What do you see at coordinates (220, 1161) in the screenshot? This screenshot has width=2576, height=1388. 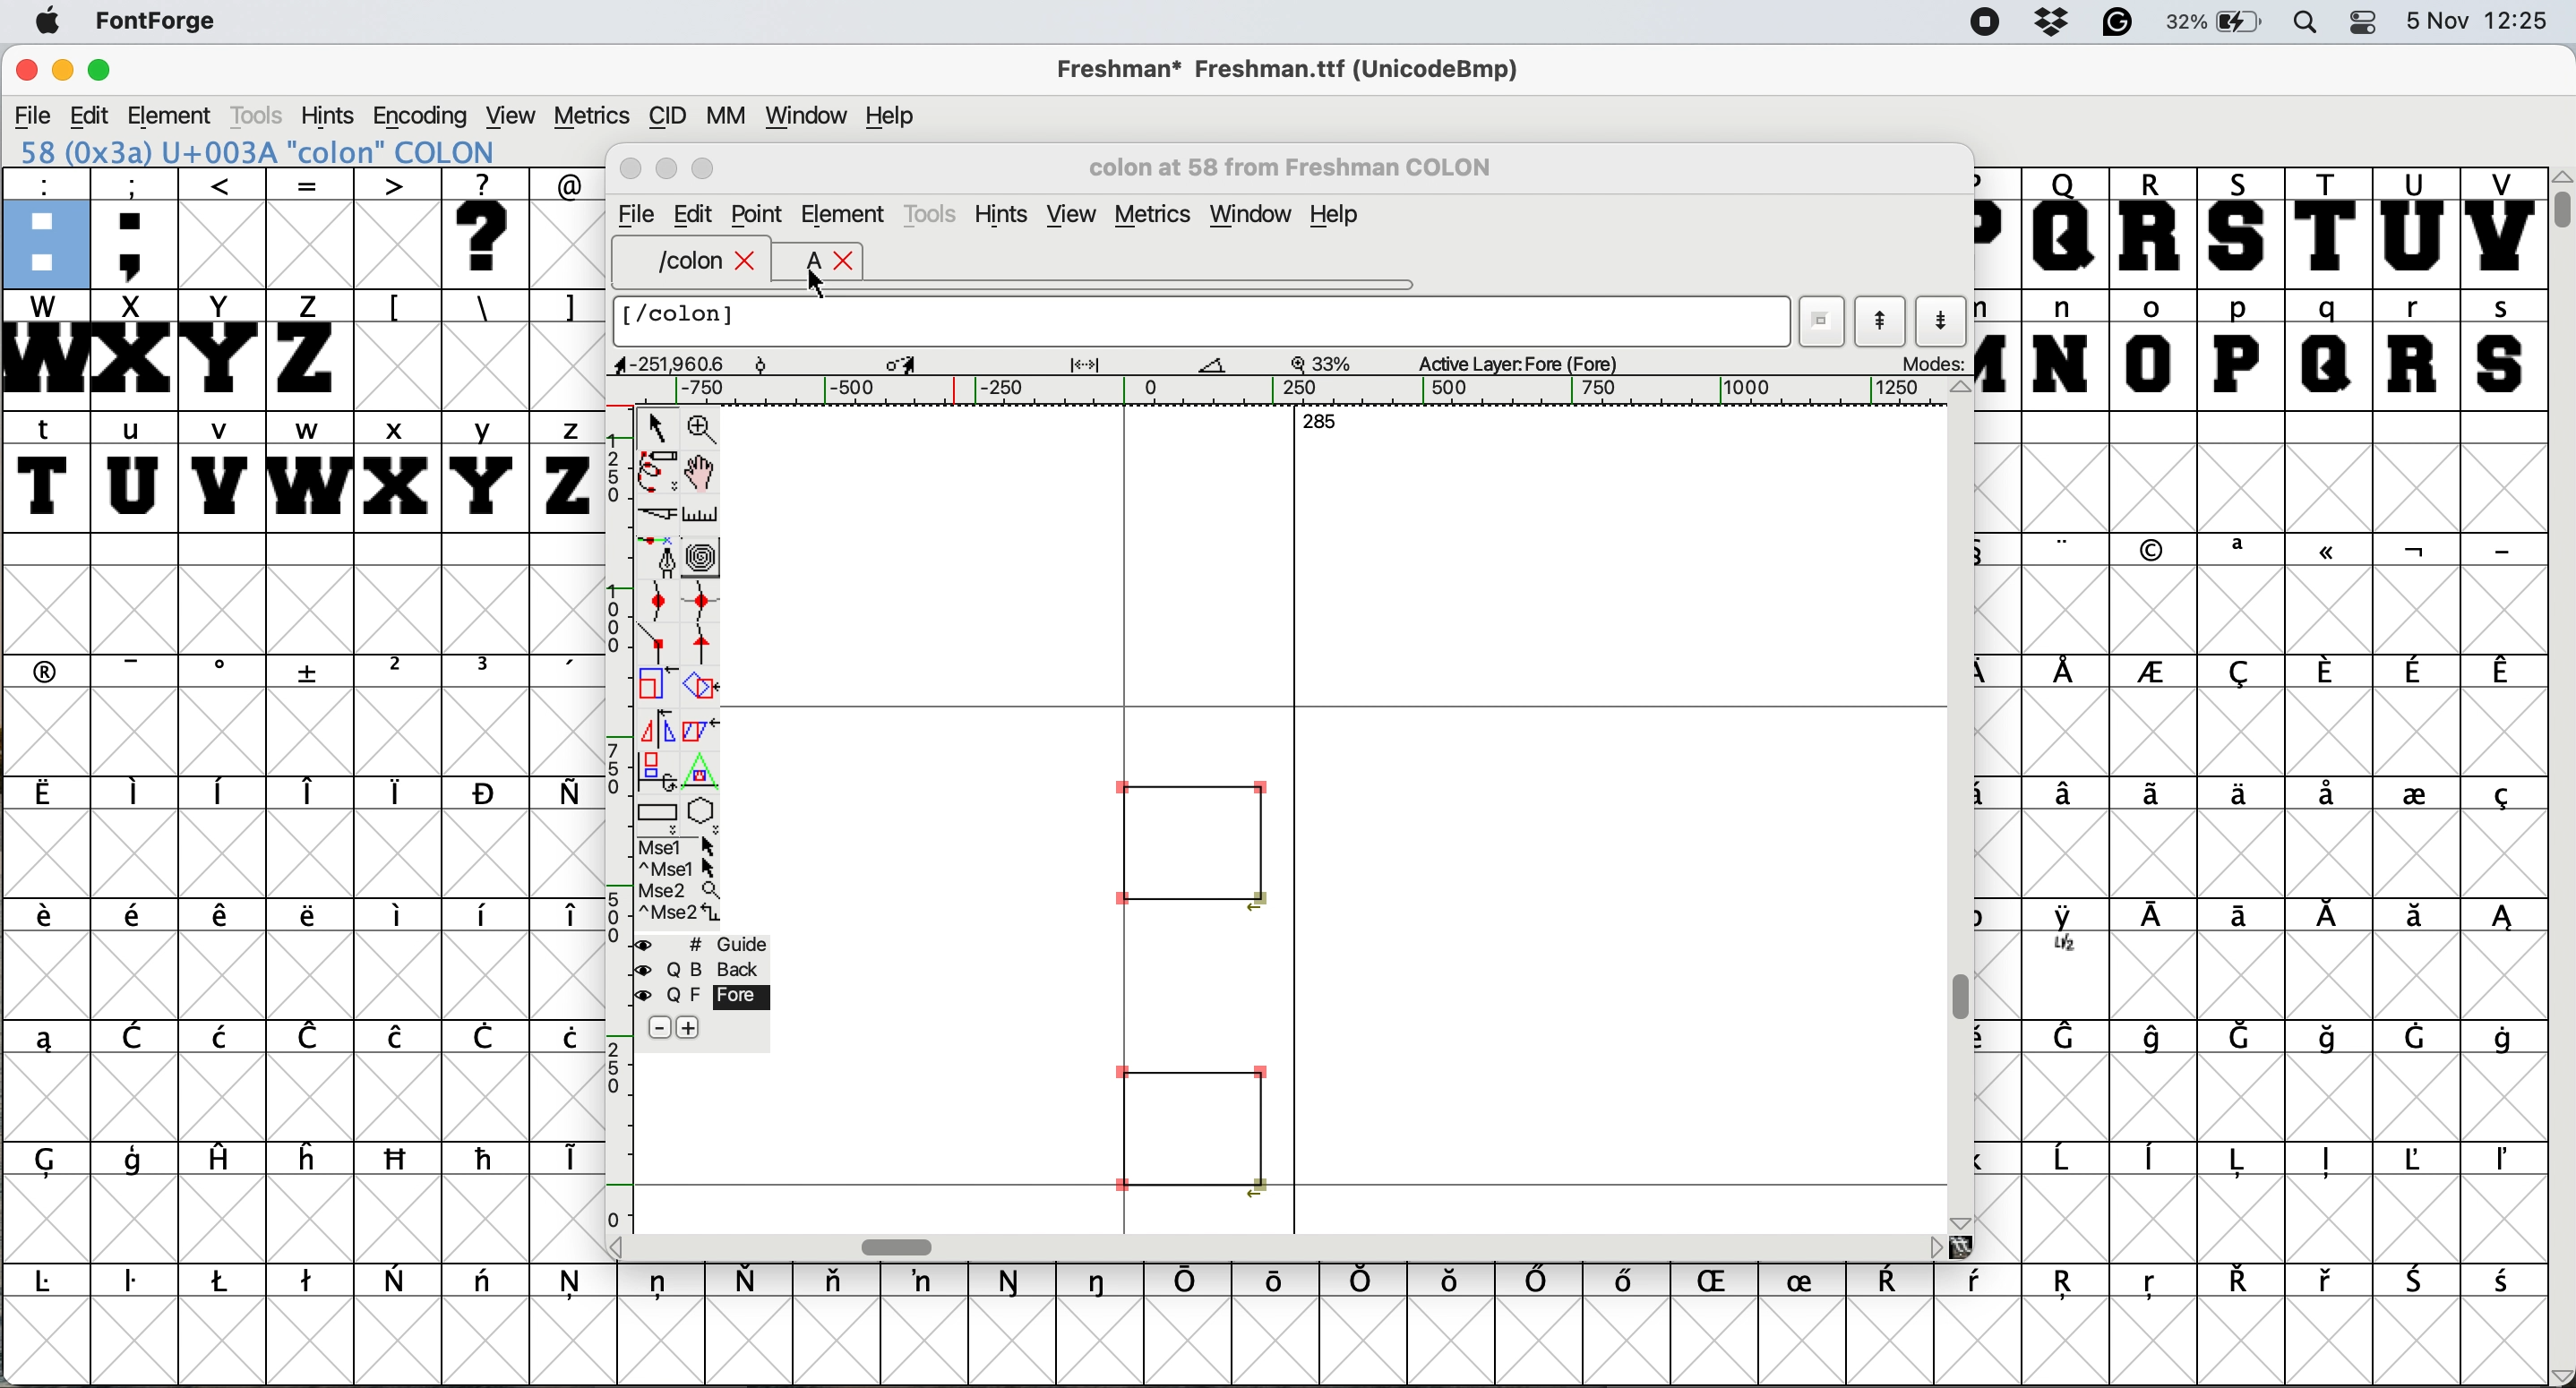 I see `symbol` at bounding box center [220, 1161].